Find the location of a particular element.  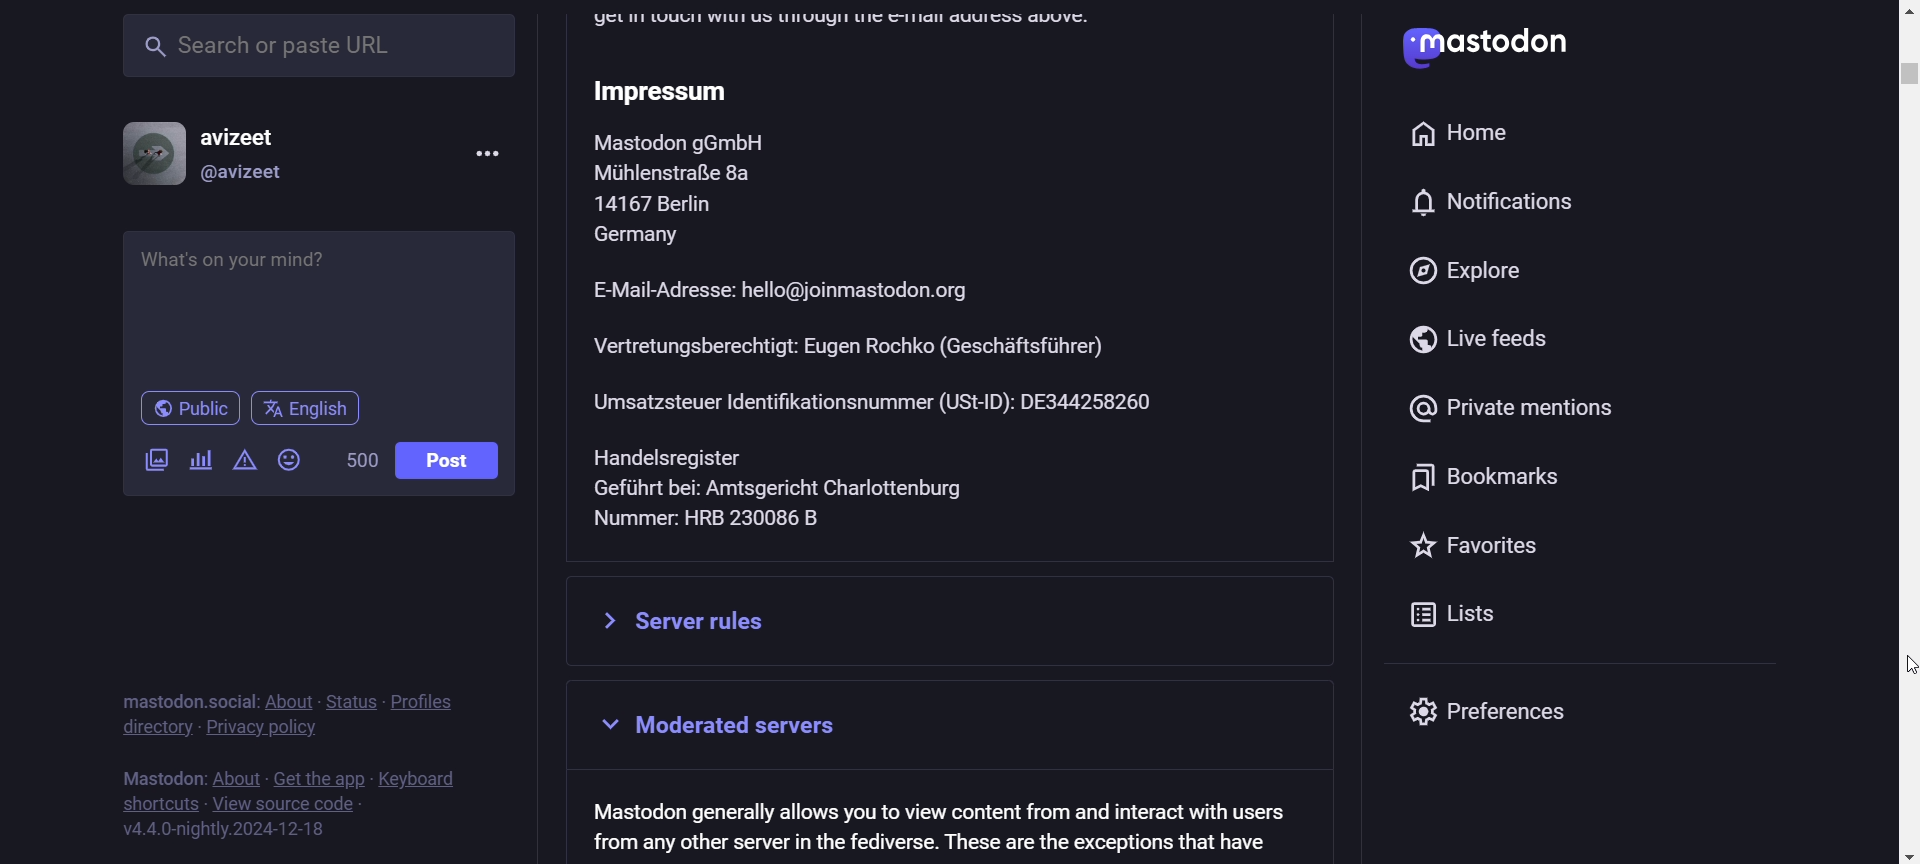

shortucts is located at coordinates (159, 803).